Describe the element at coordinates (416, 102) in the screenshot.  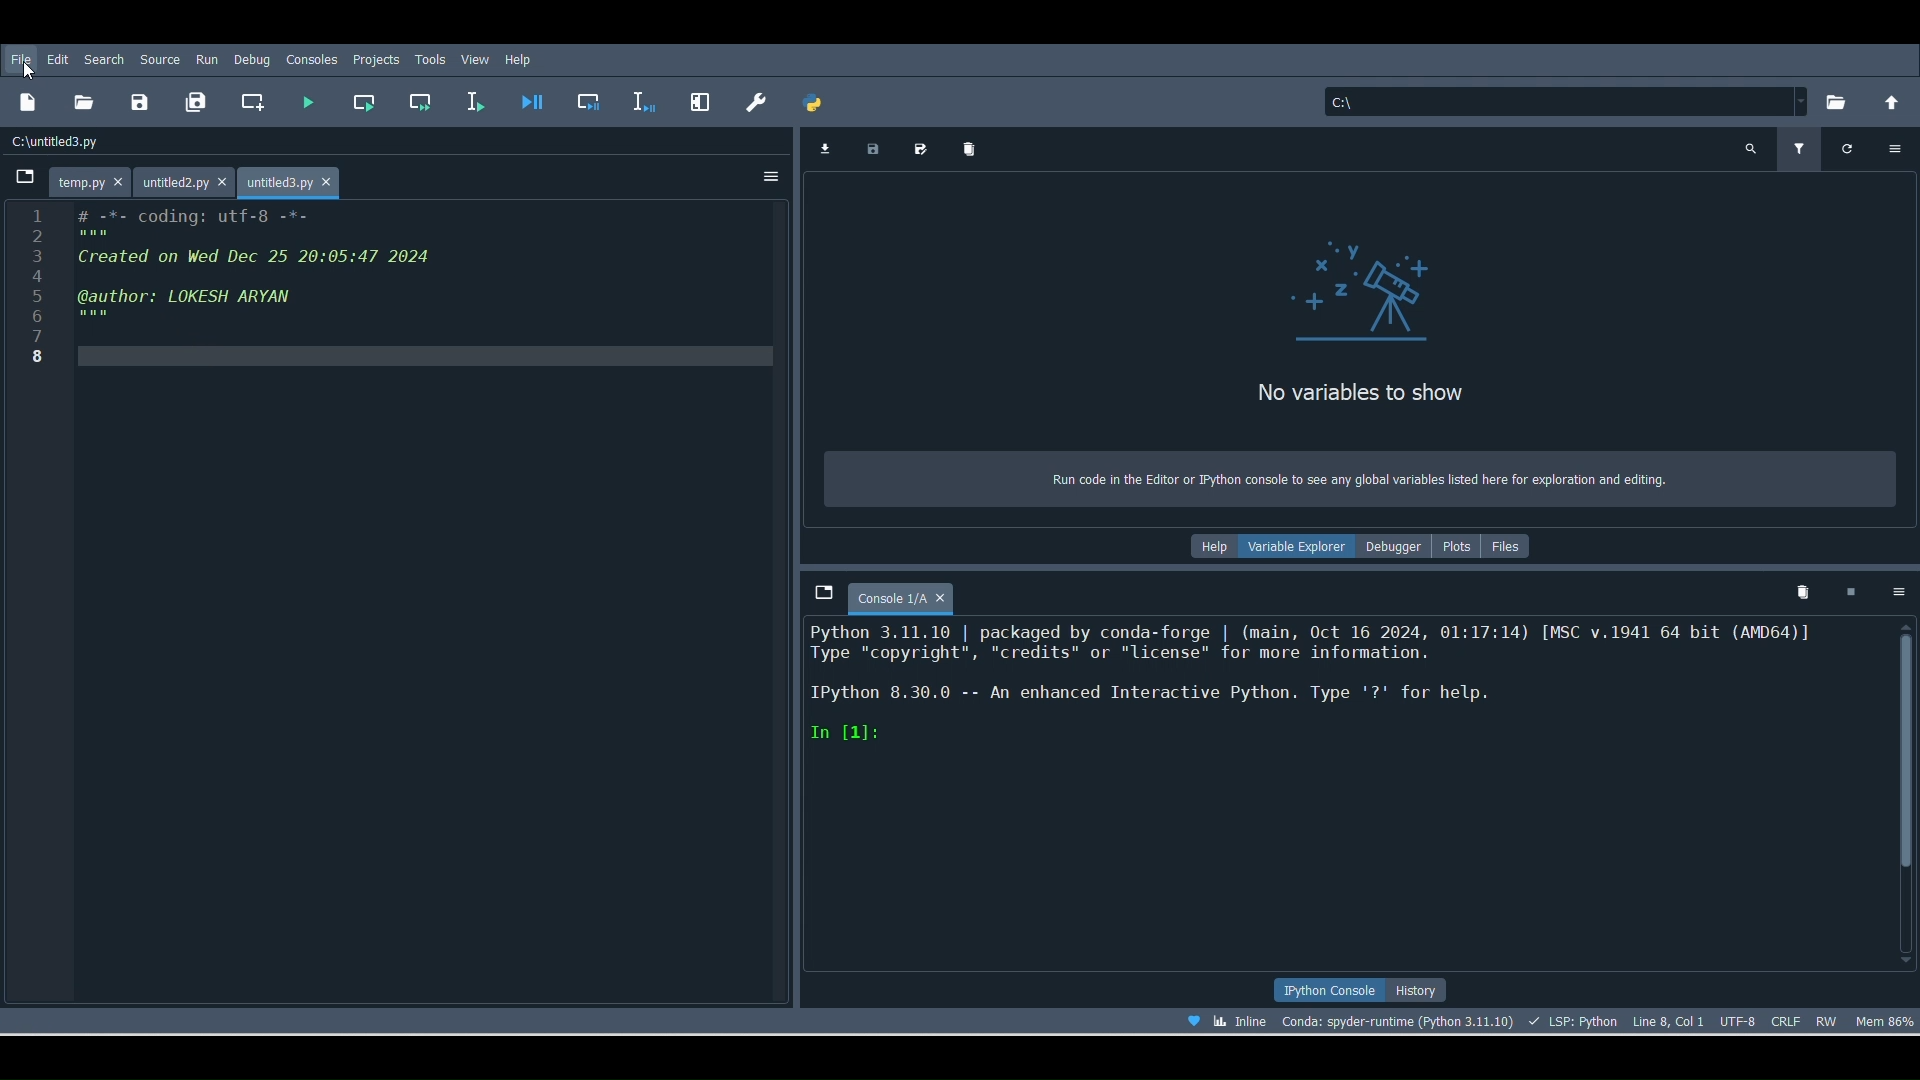
I see `Run current cell and go to the next one (Shift + Return)` at that location.